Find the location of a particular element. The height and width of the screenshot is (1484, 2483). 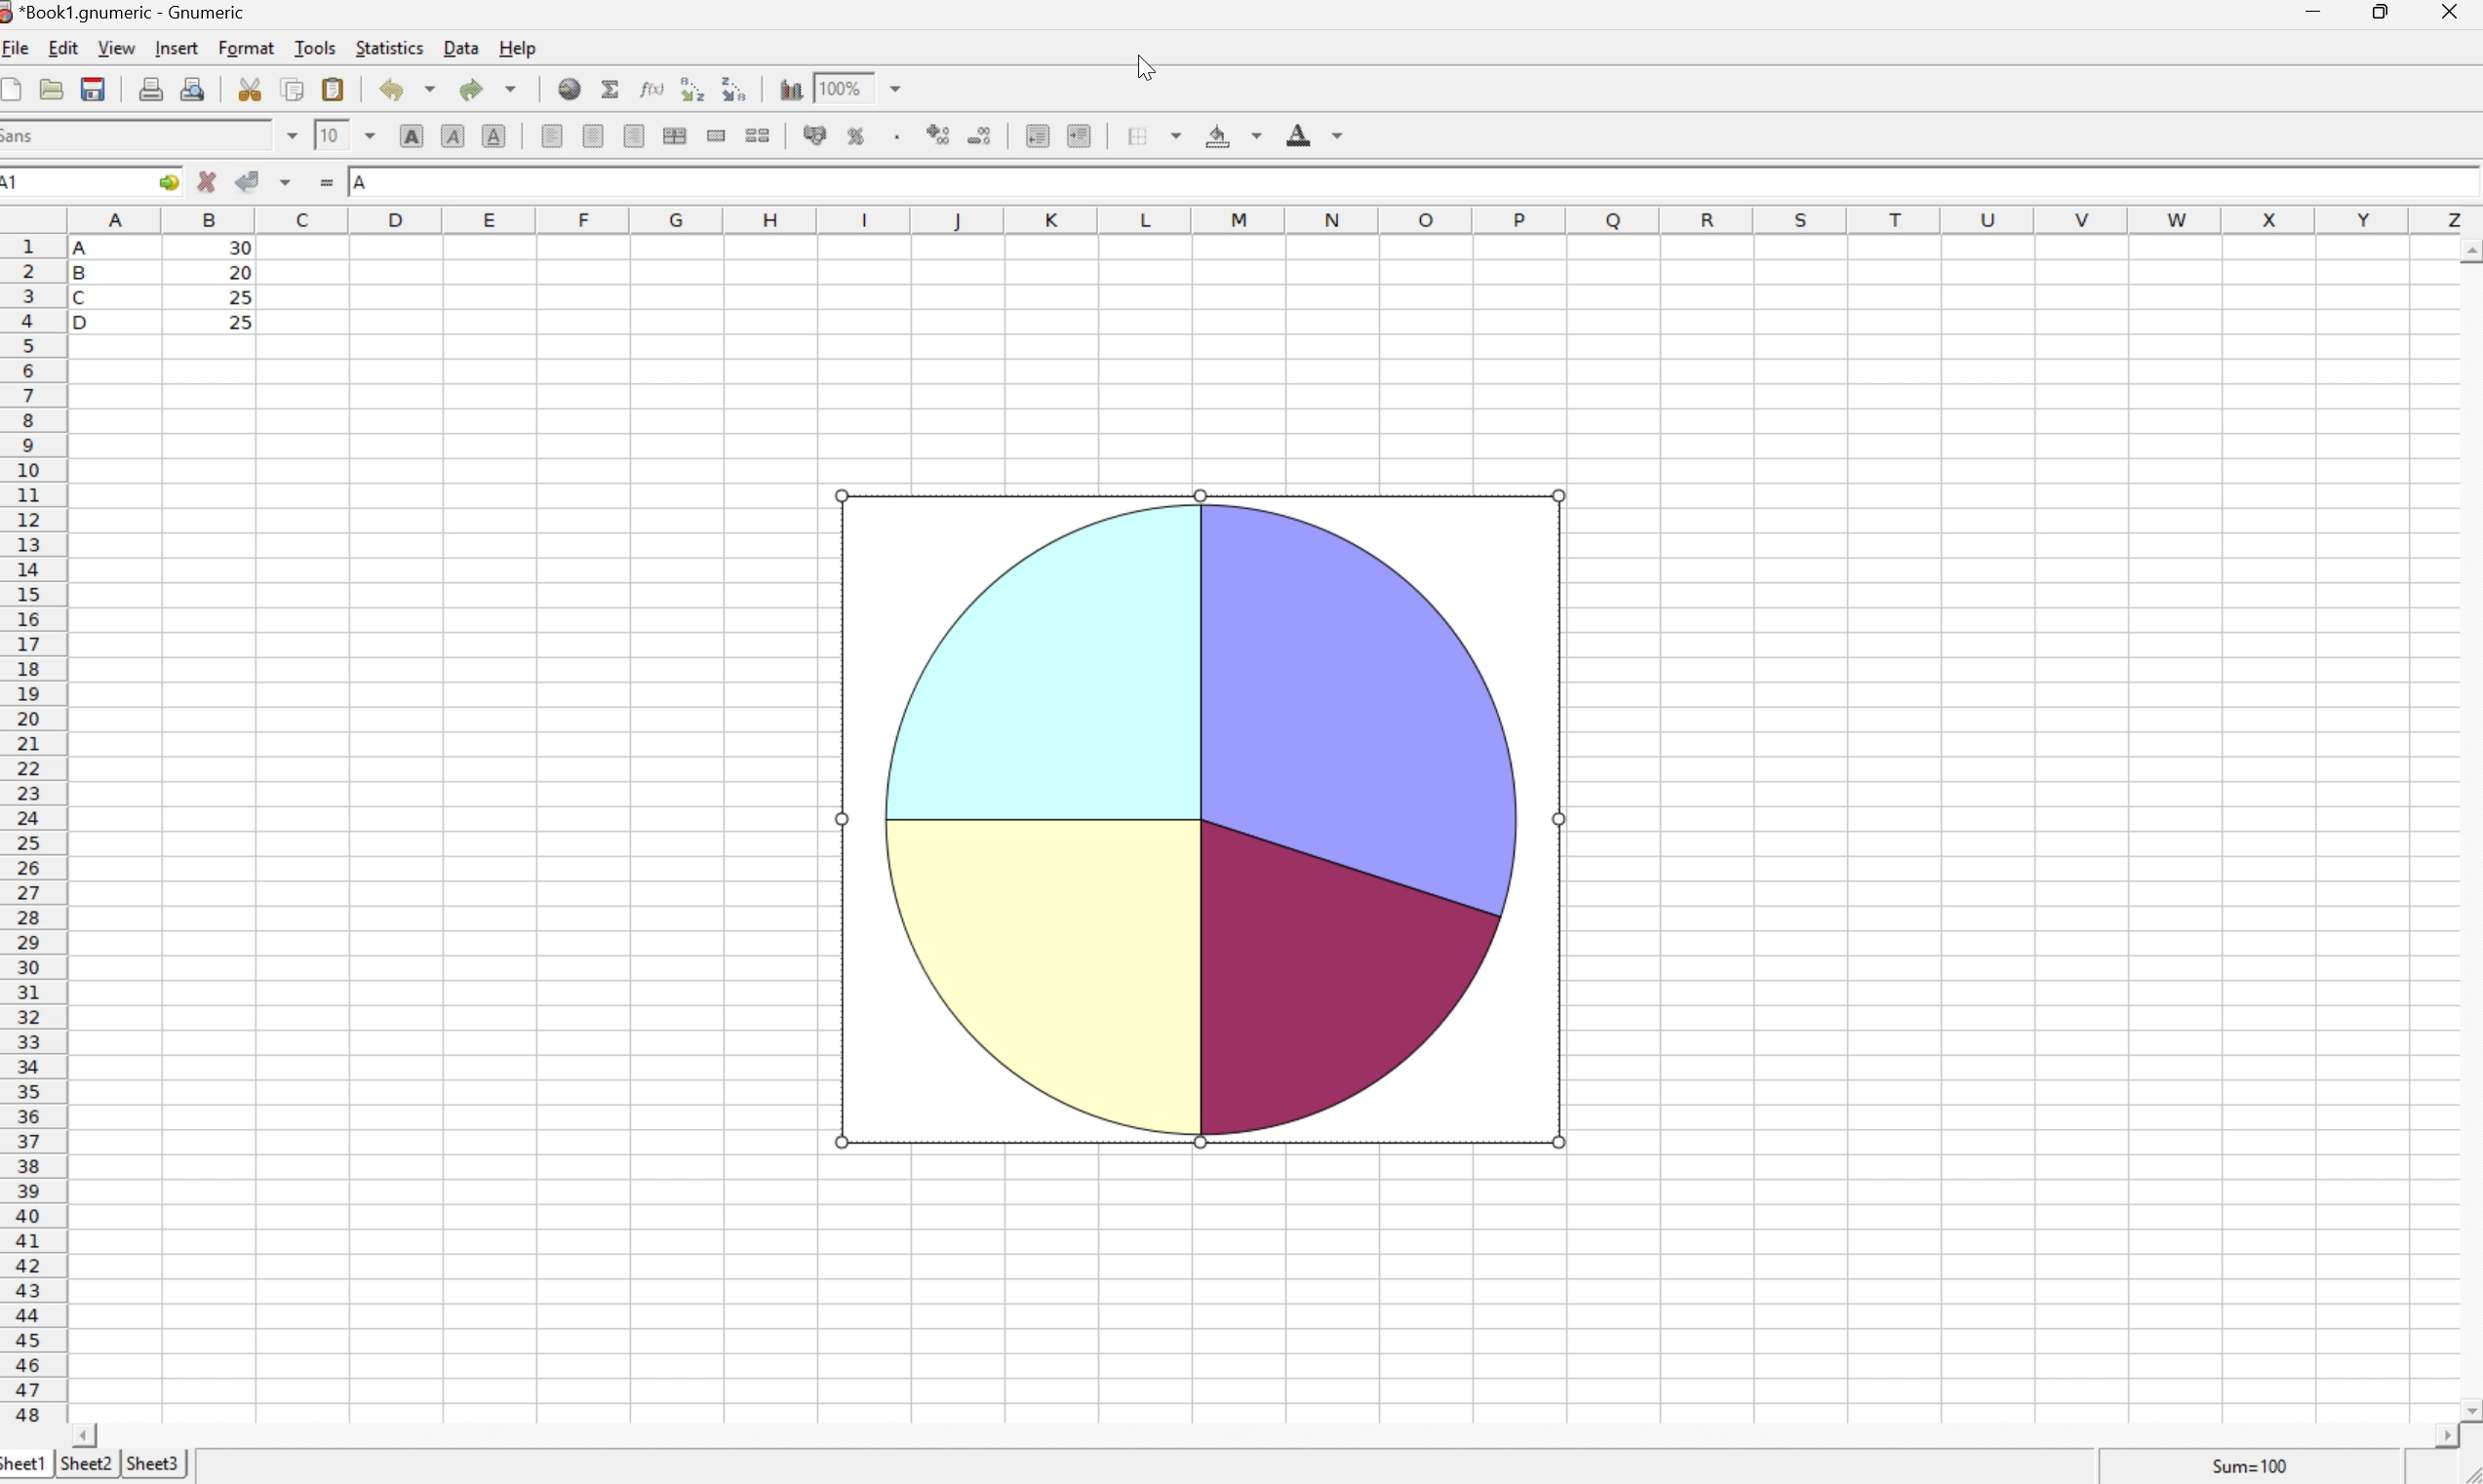

Cancel changes is located at coordinates (207, 180).